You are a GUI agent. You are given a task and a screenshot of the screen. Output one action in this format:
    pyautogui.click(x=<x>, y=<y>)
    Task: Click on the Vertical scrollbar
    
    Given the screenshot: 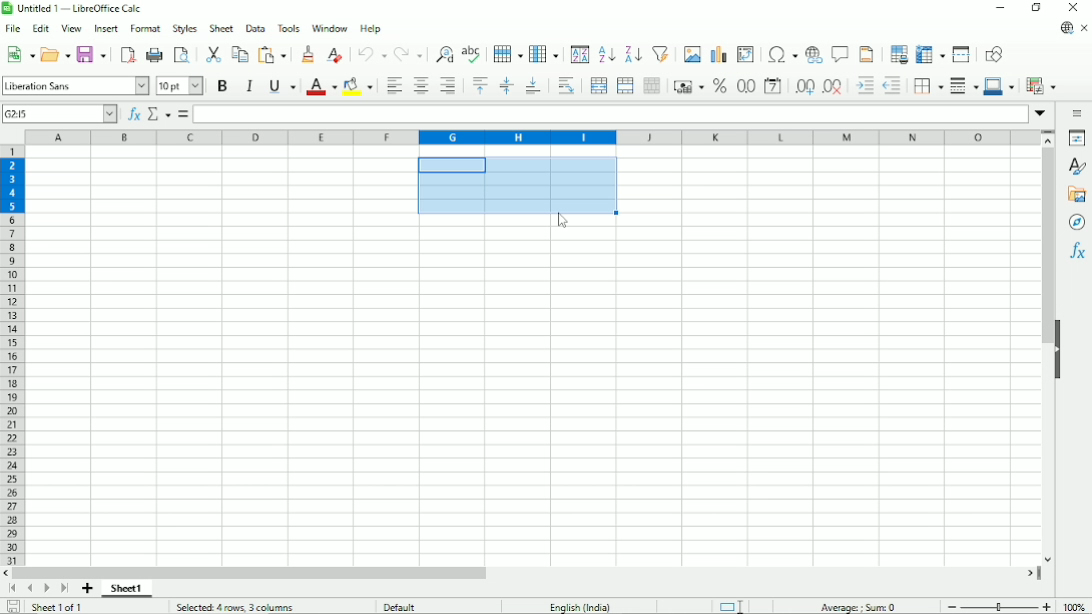 What is the action you would take?
    pyautogui.click(x=1043, y=248)
    